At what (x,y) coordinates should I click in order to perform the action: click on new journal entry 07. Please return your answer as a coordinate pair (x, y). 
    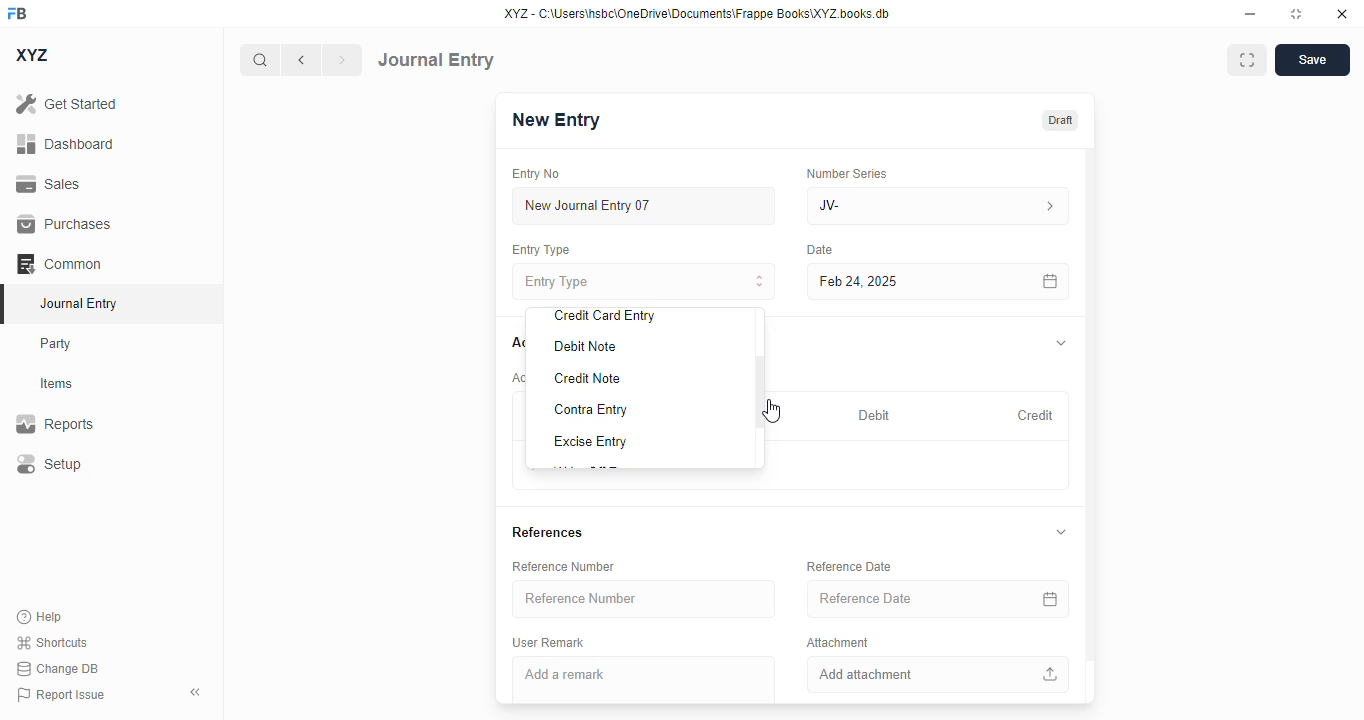
    Looking at the image, I should click on (645, 205).